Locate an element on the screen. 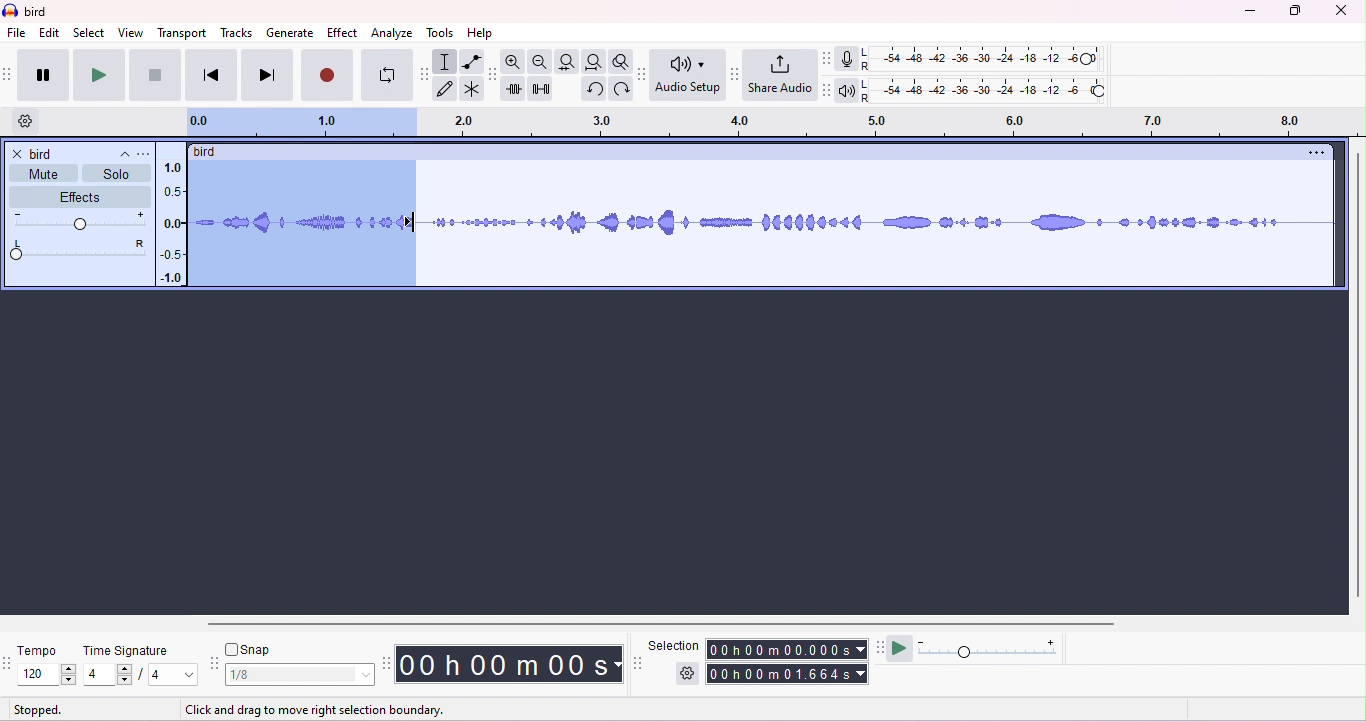 The height and width of the screenshot is (722, 1366). play at speed/play at speed once is located at coordinates (902, 649).